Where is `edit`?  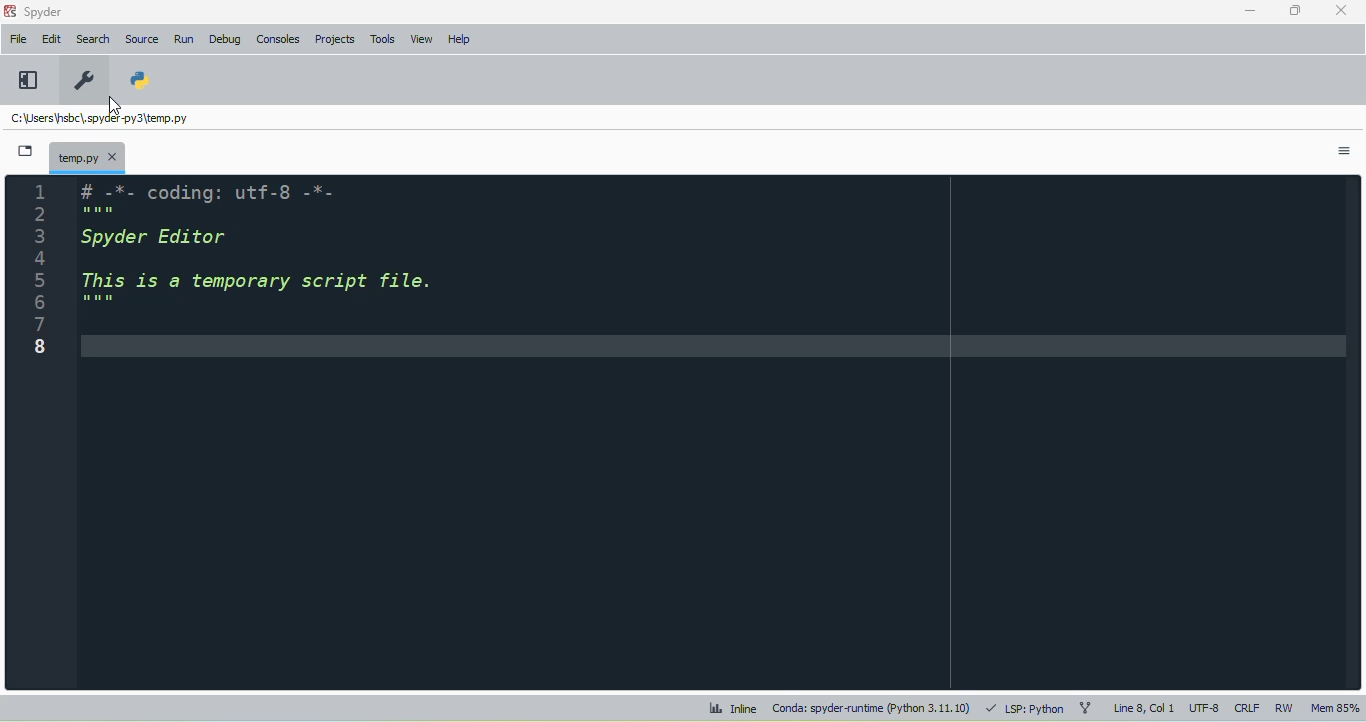
edit is located at coordinates (52, 39).